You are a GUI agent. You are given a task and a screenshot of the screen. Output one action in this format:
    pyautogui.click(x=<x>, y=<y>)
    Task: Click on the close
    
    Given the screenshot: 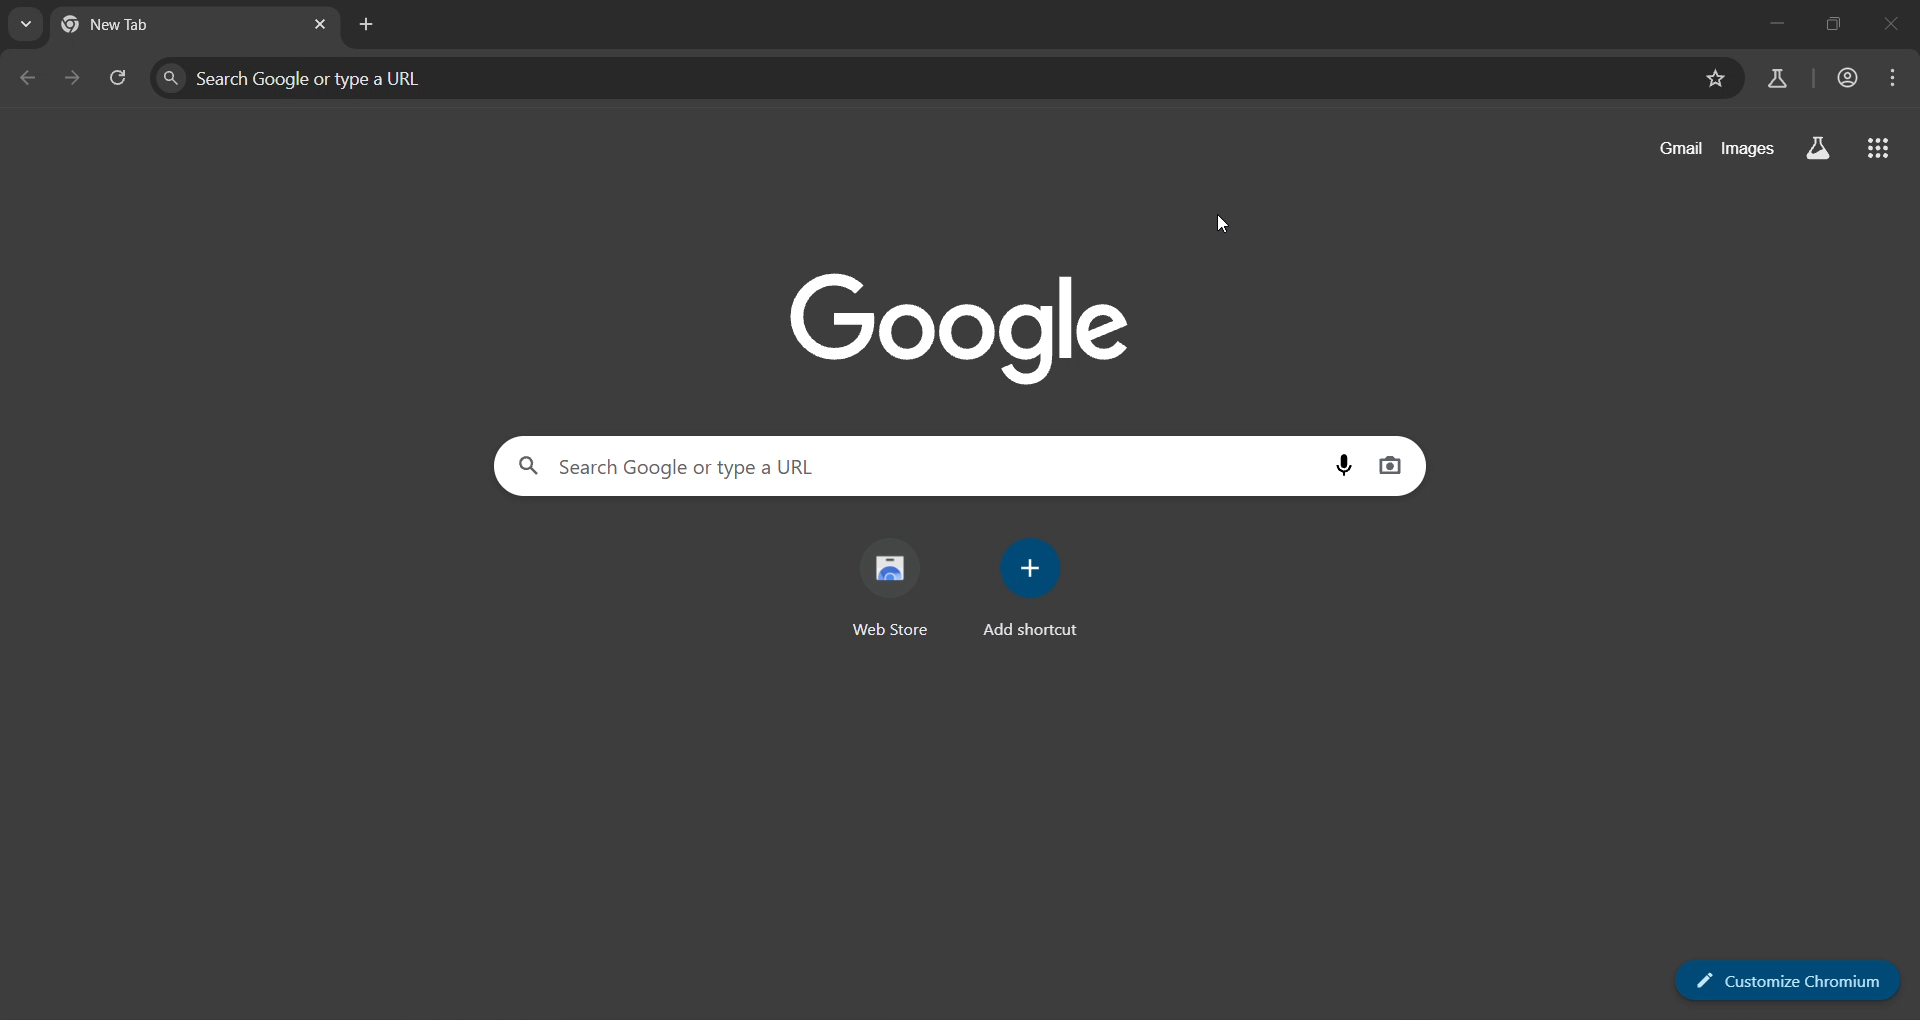 What is the action you would take?
    pyautogui.click(x=1896, y=23)
    